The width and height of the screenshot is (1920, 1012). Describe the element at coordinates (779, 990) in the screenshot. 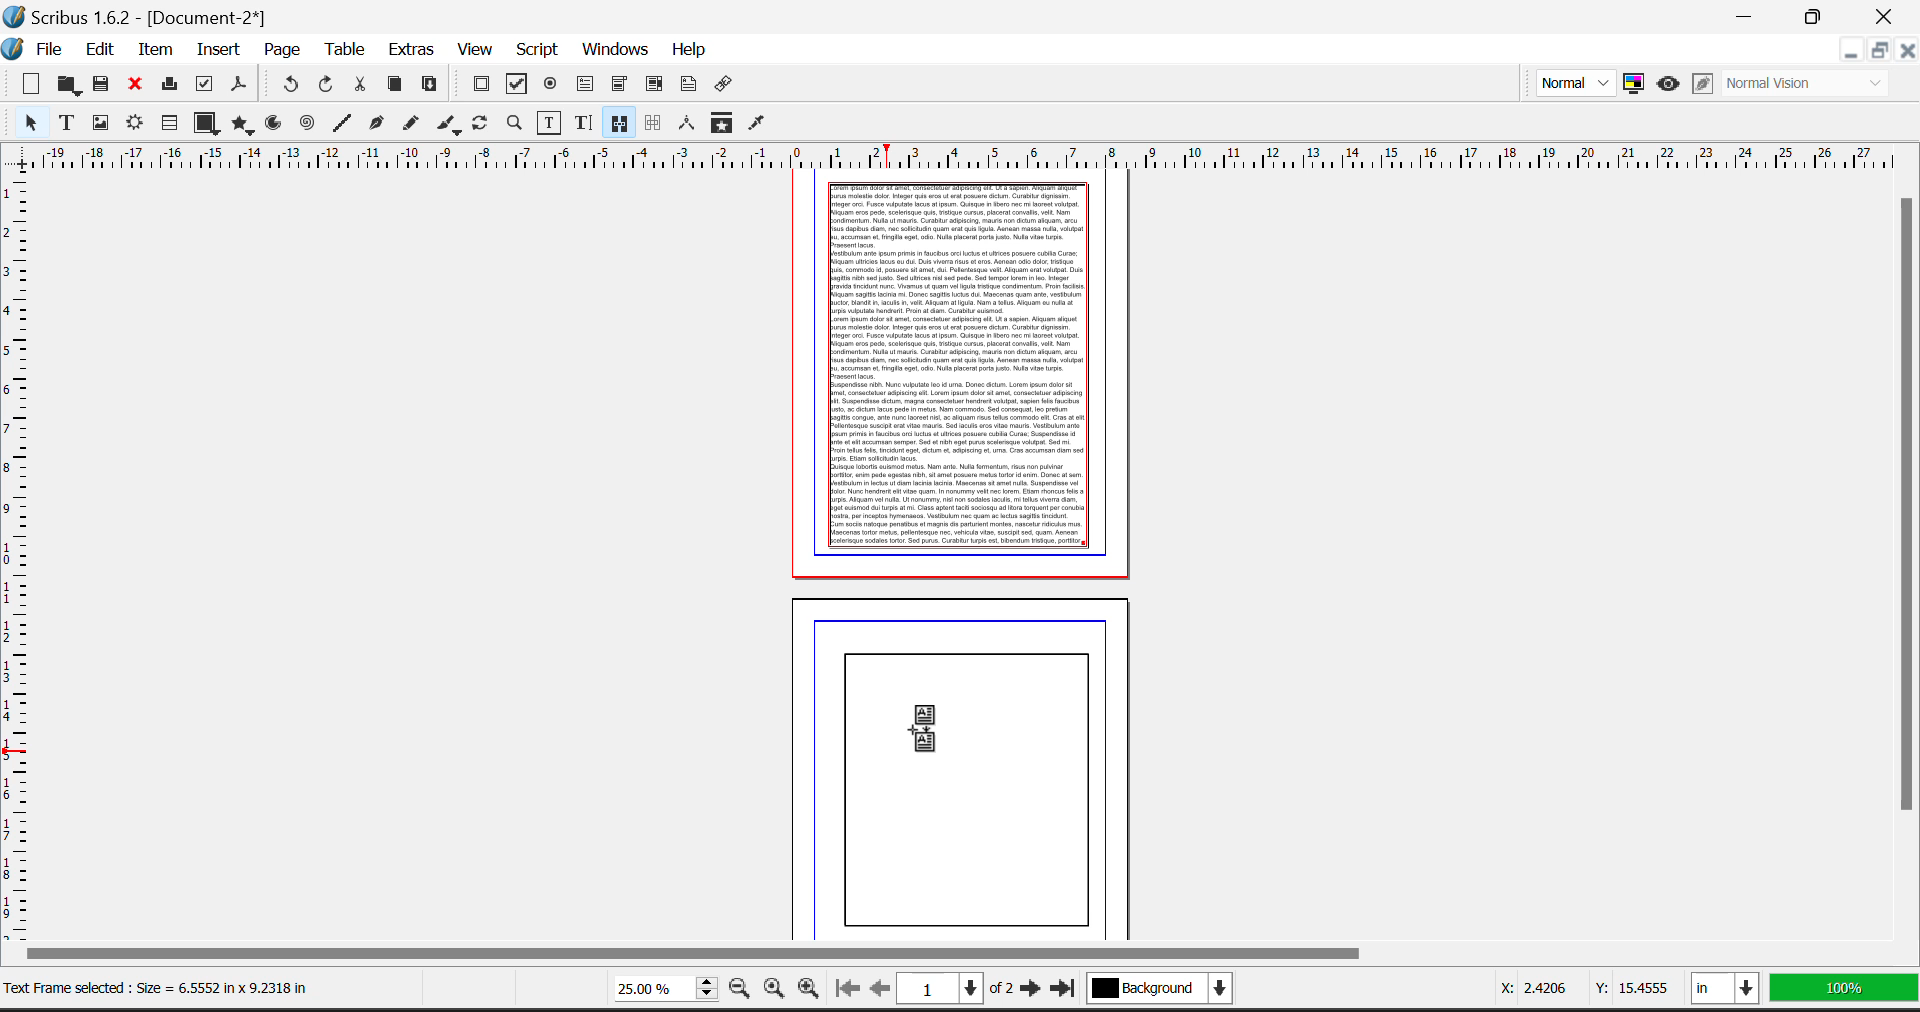

I see `Zoom Settings` at that location.